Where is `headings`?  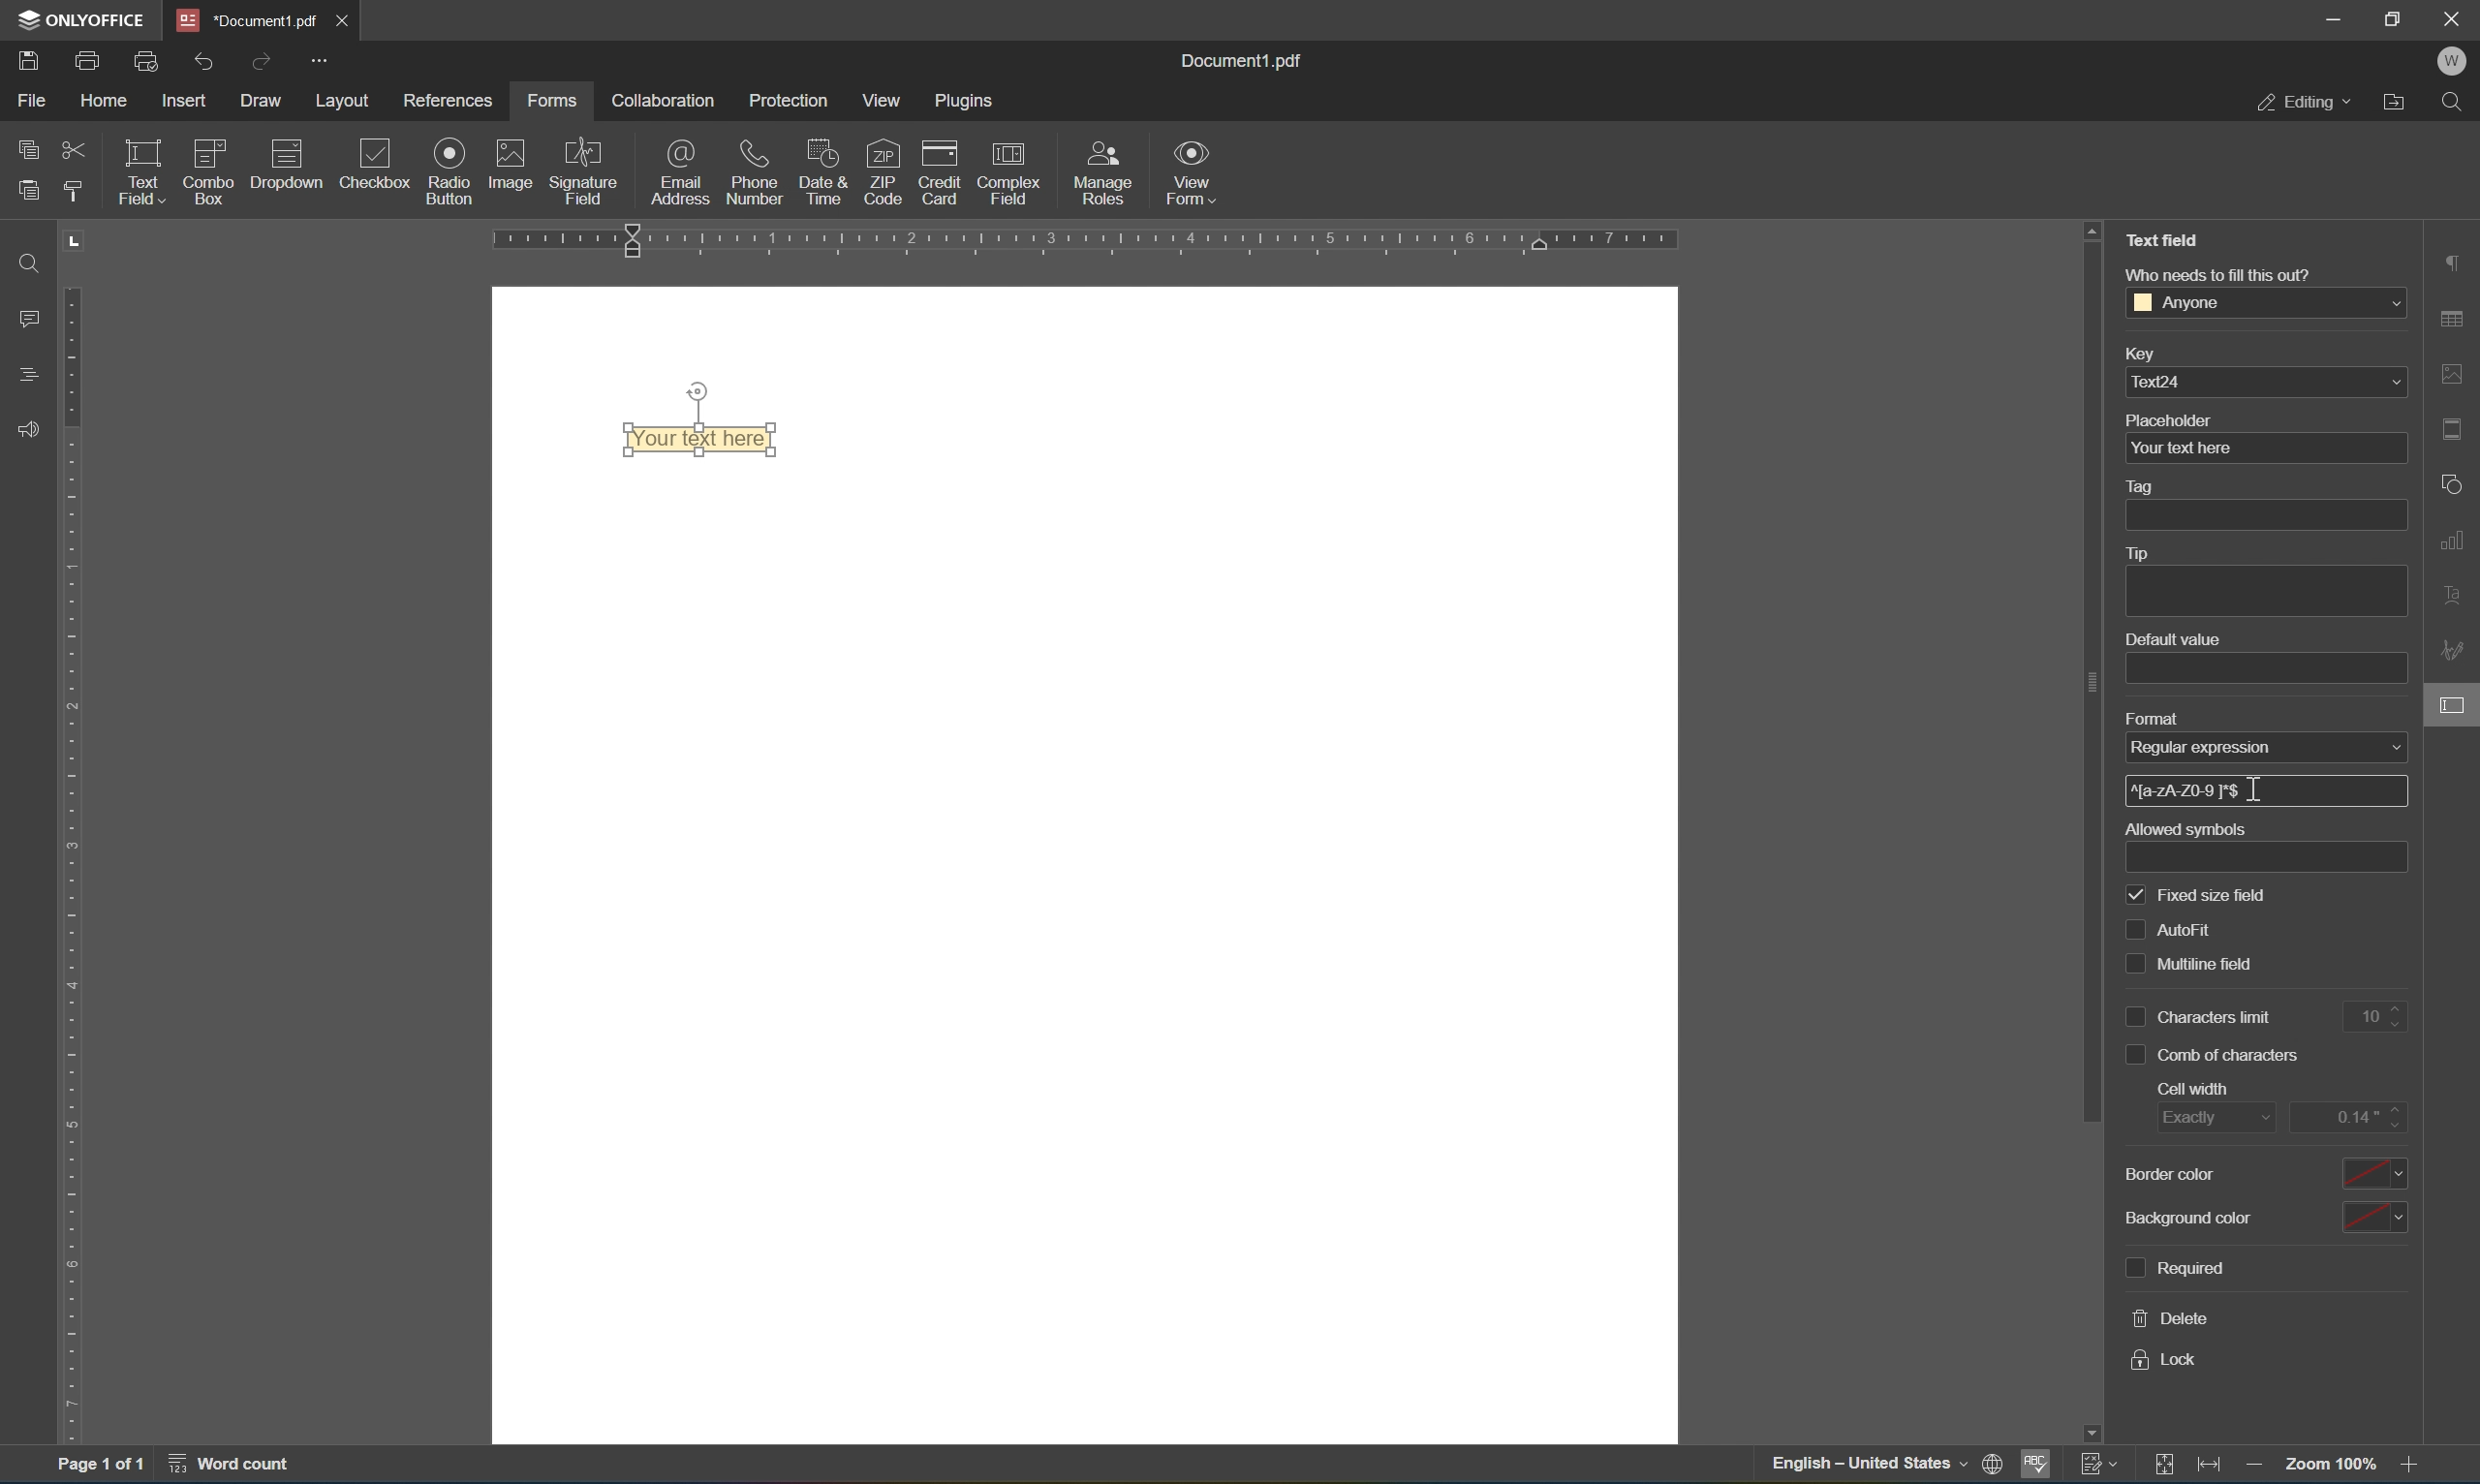
headings is located at coordinates (31, 372).